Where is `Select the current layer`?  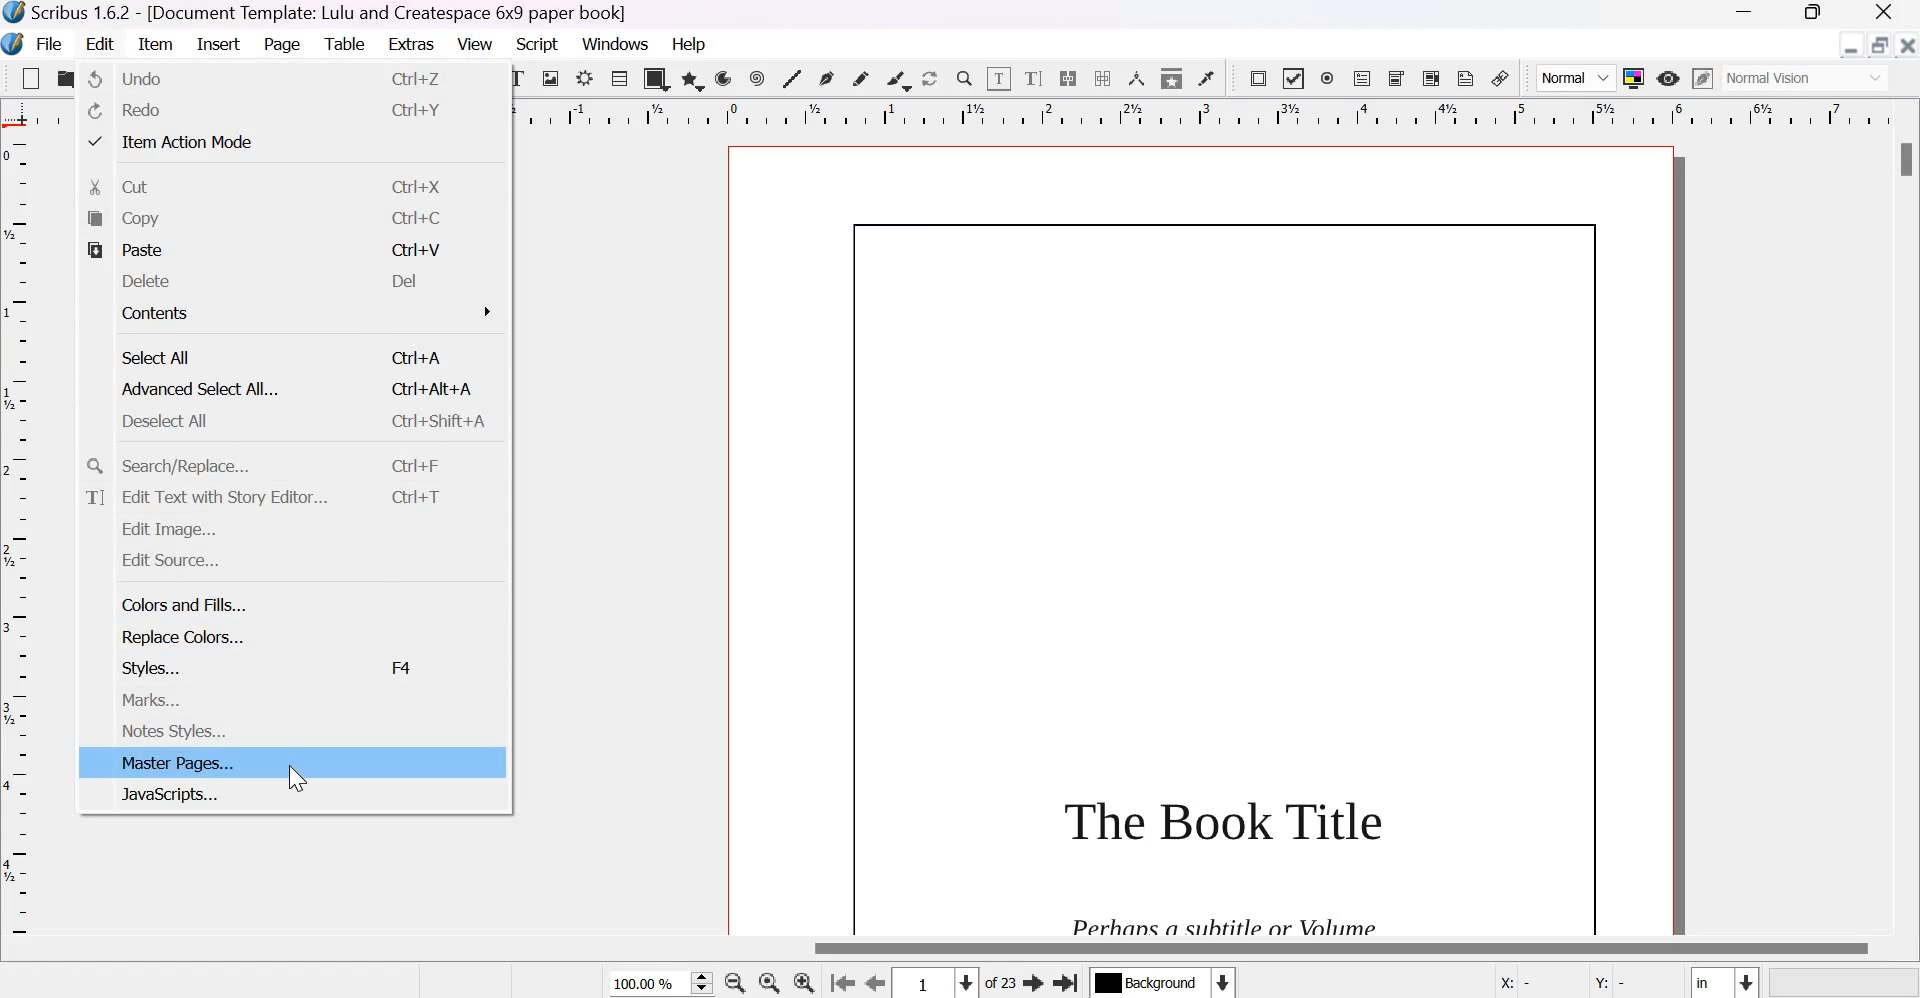
Select the current layer is located at coordinates (1163, 982).